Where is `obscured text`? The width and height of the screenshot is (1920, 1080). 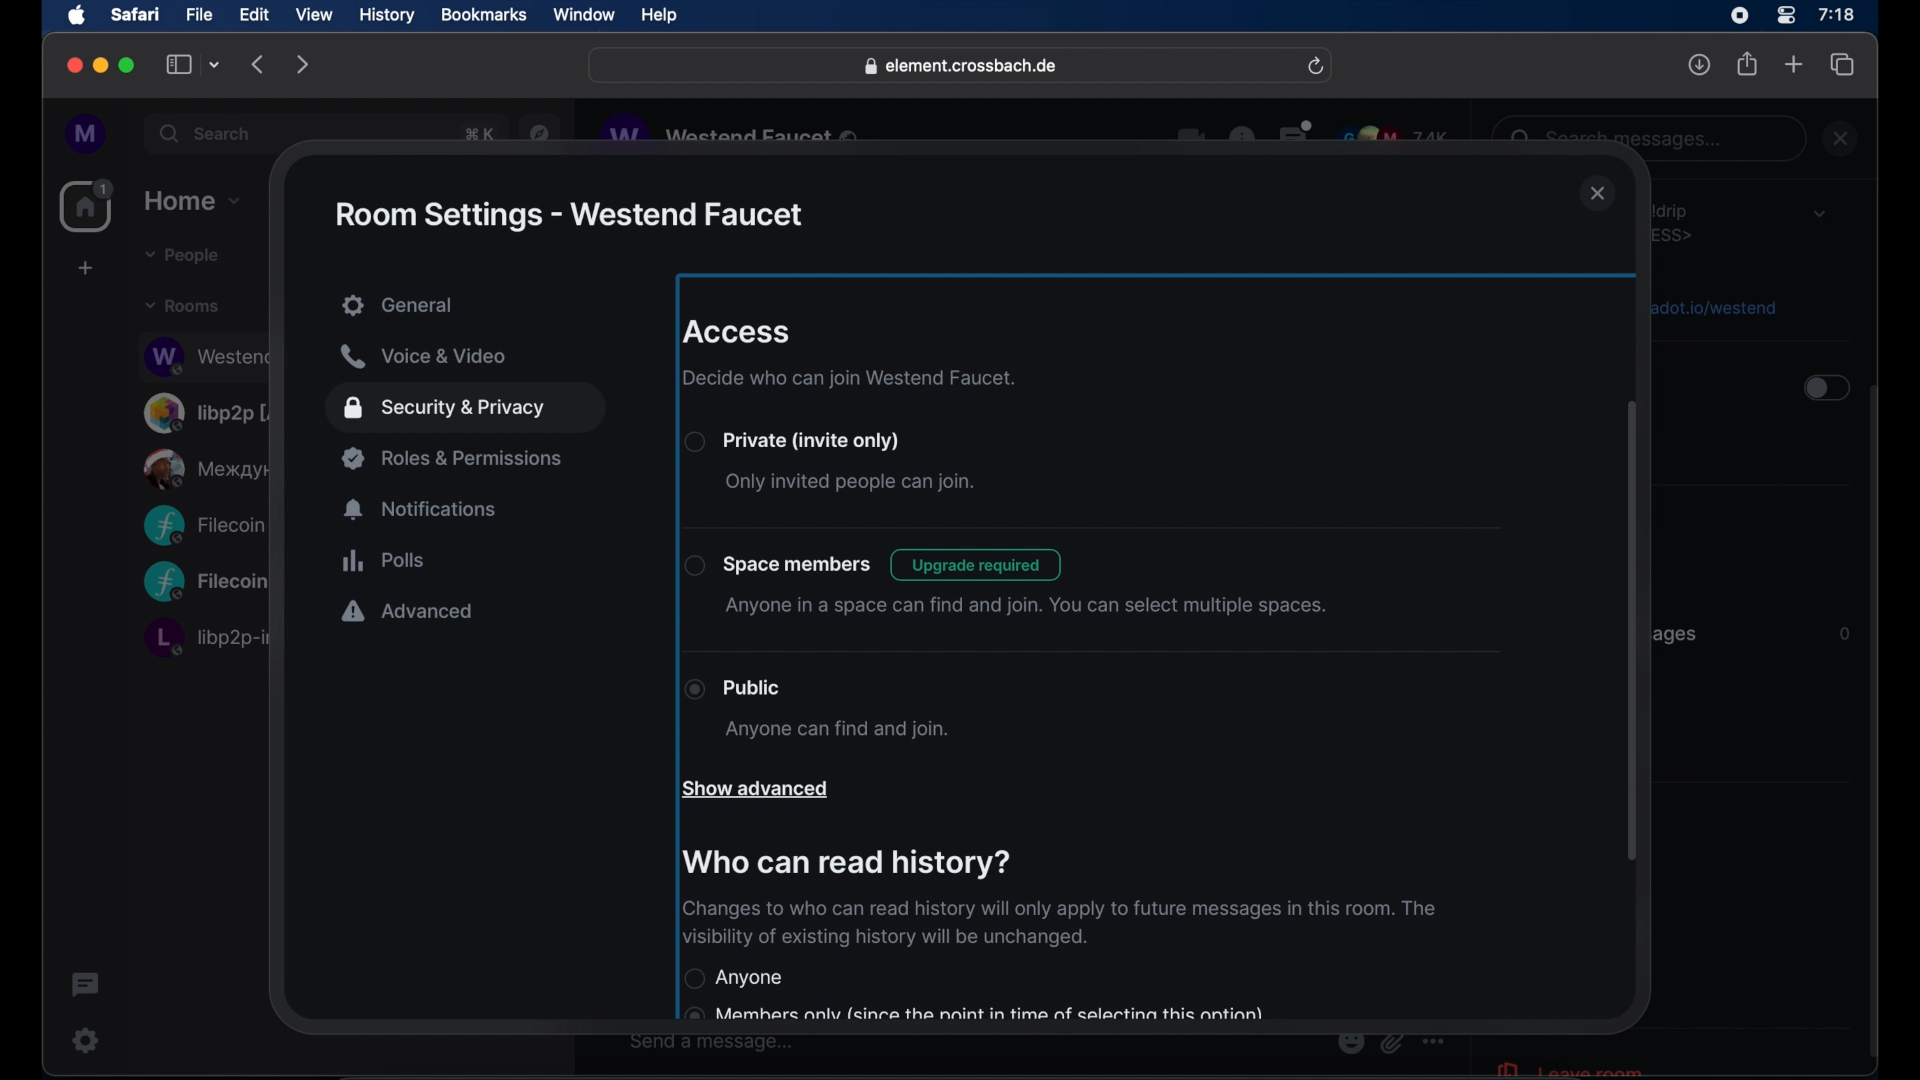 obscured text is located at coordinates (975, 1013).